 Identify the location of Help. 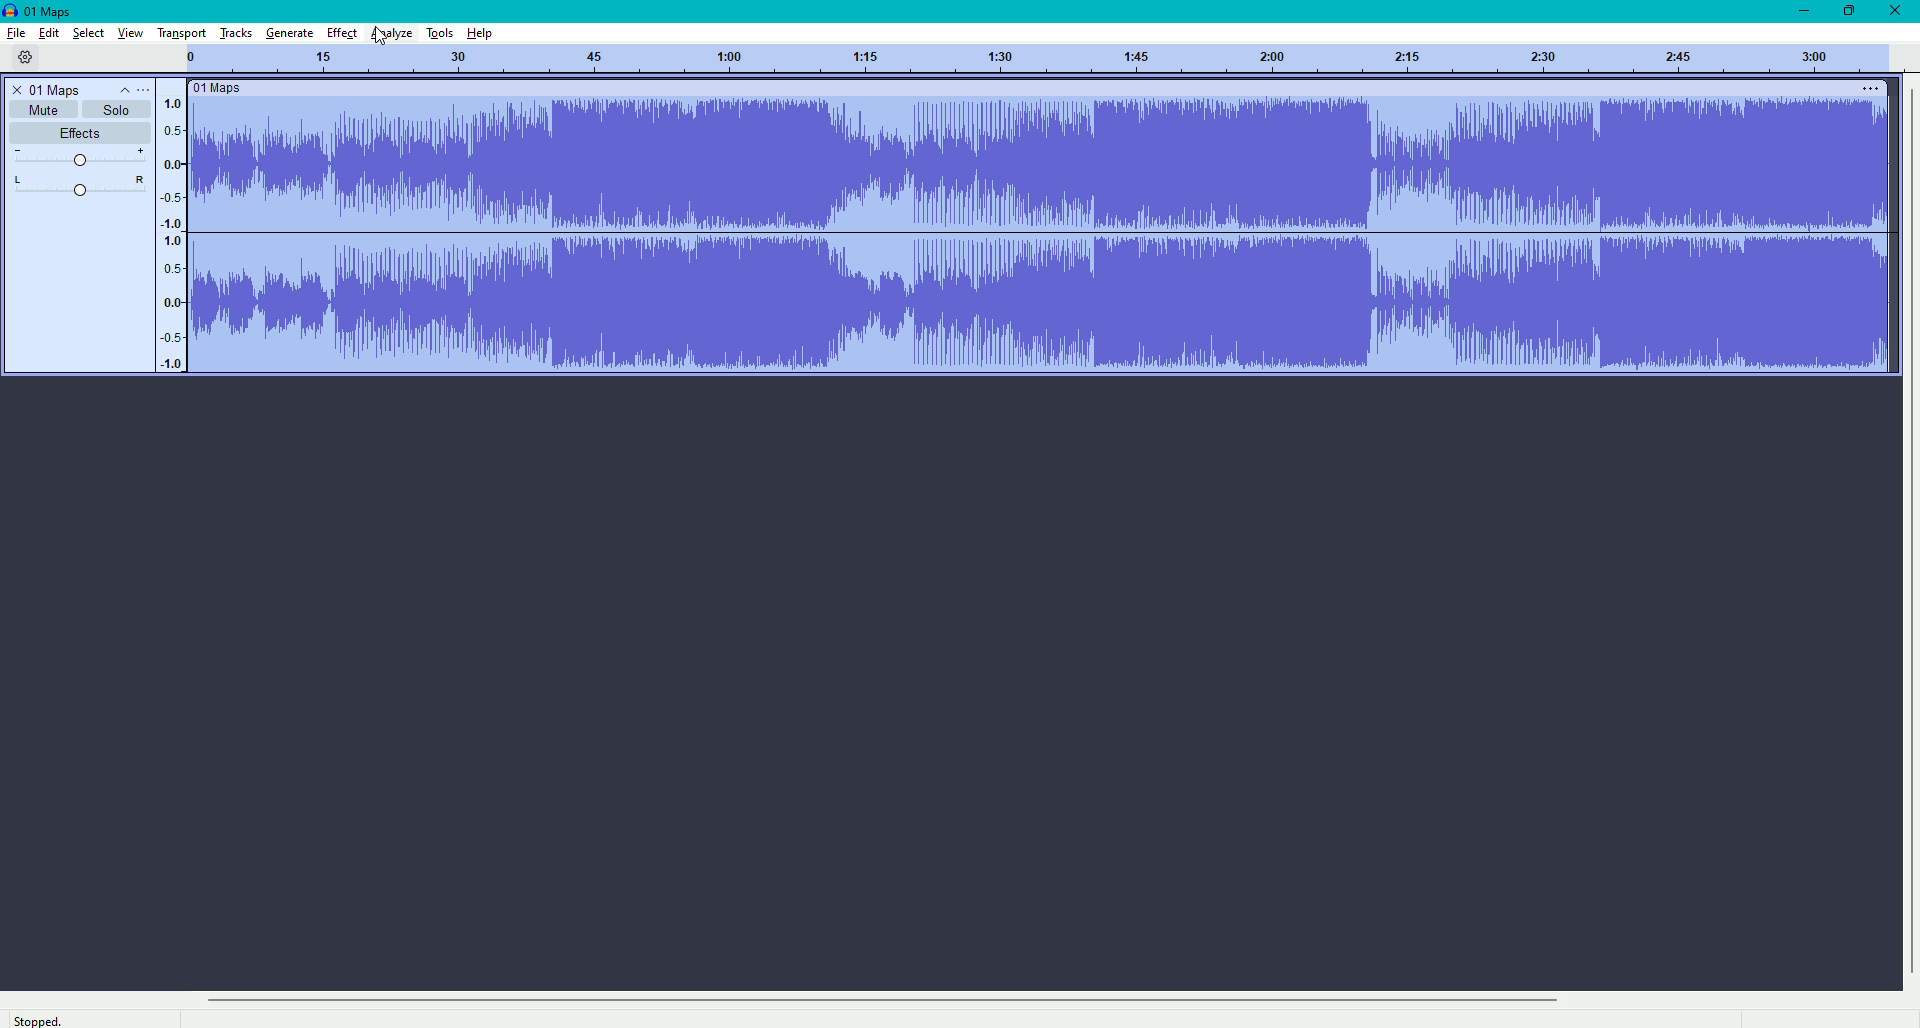
(476, 32).